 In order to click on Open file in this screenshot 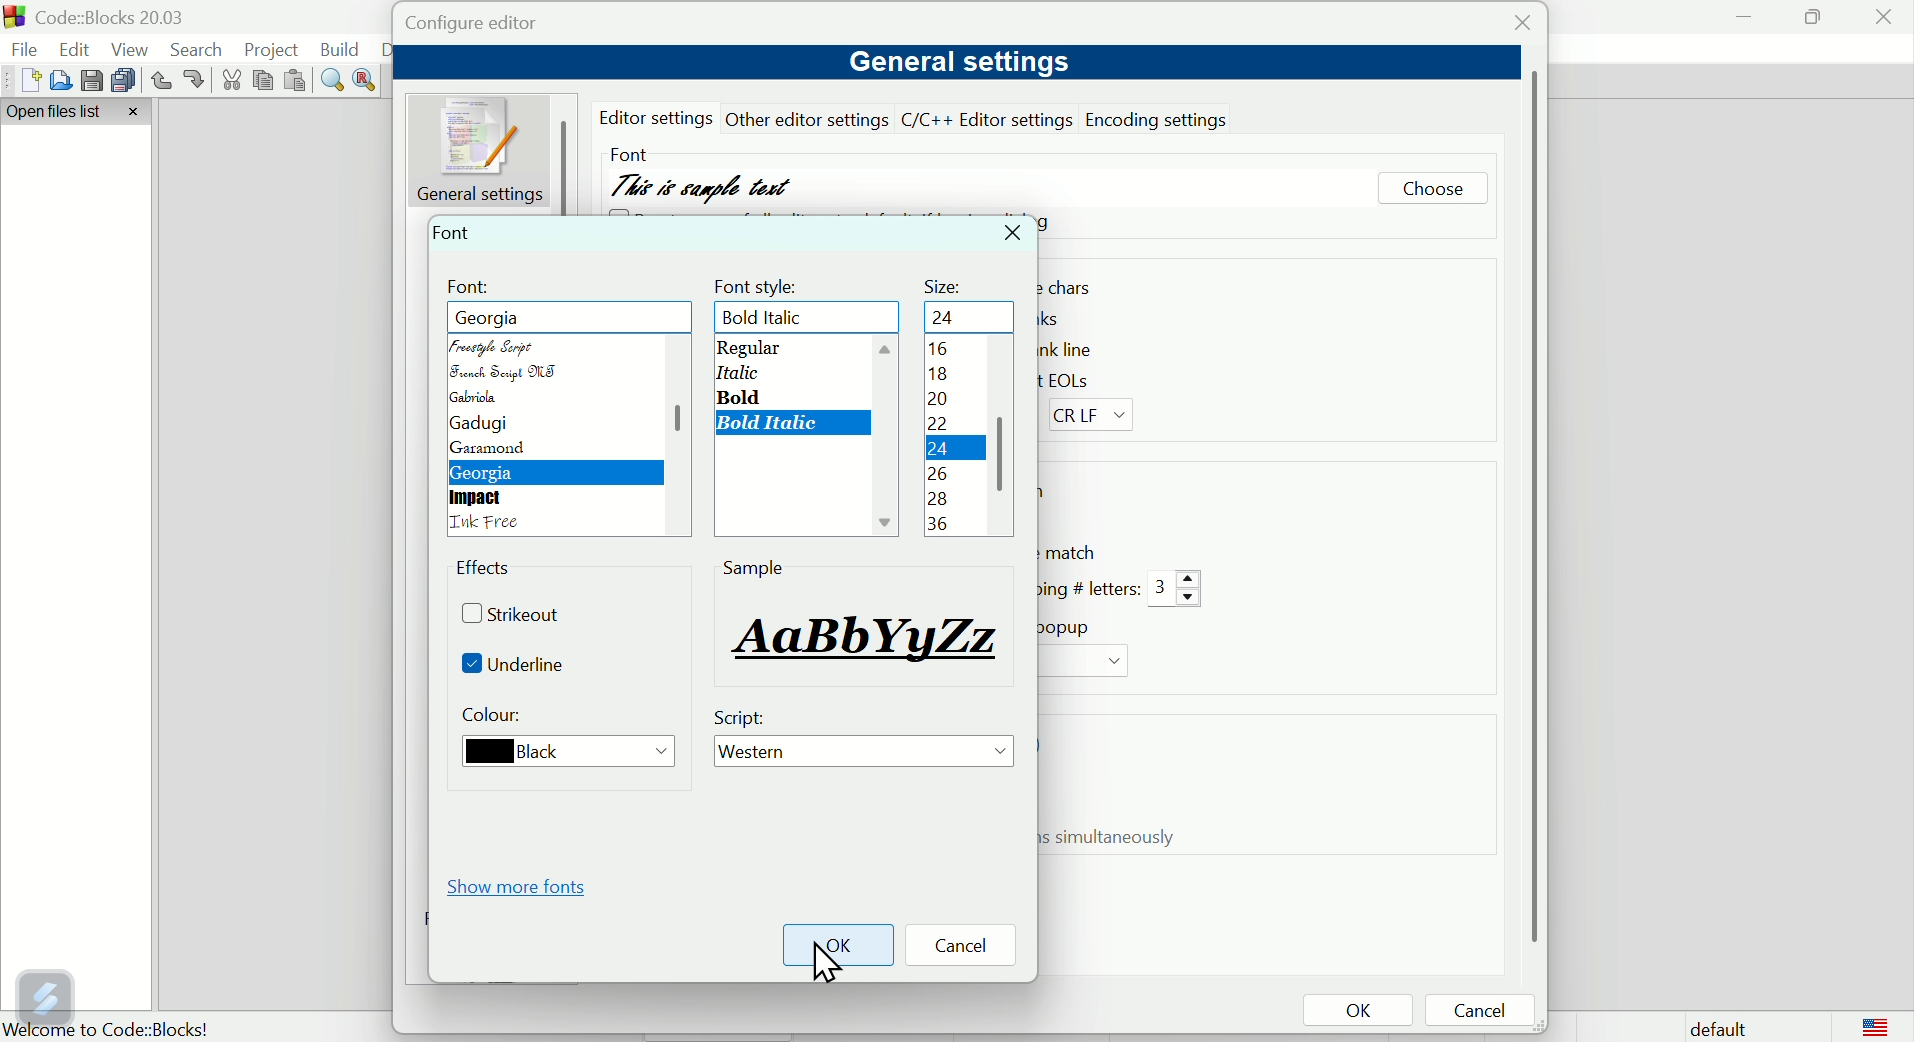, I will do `click(57, 80)`.